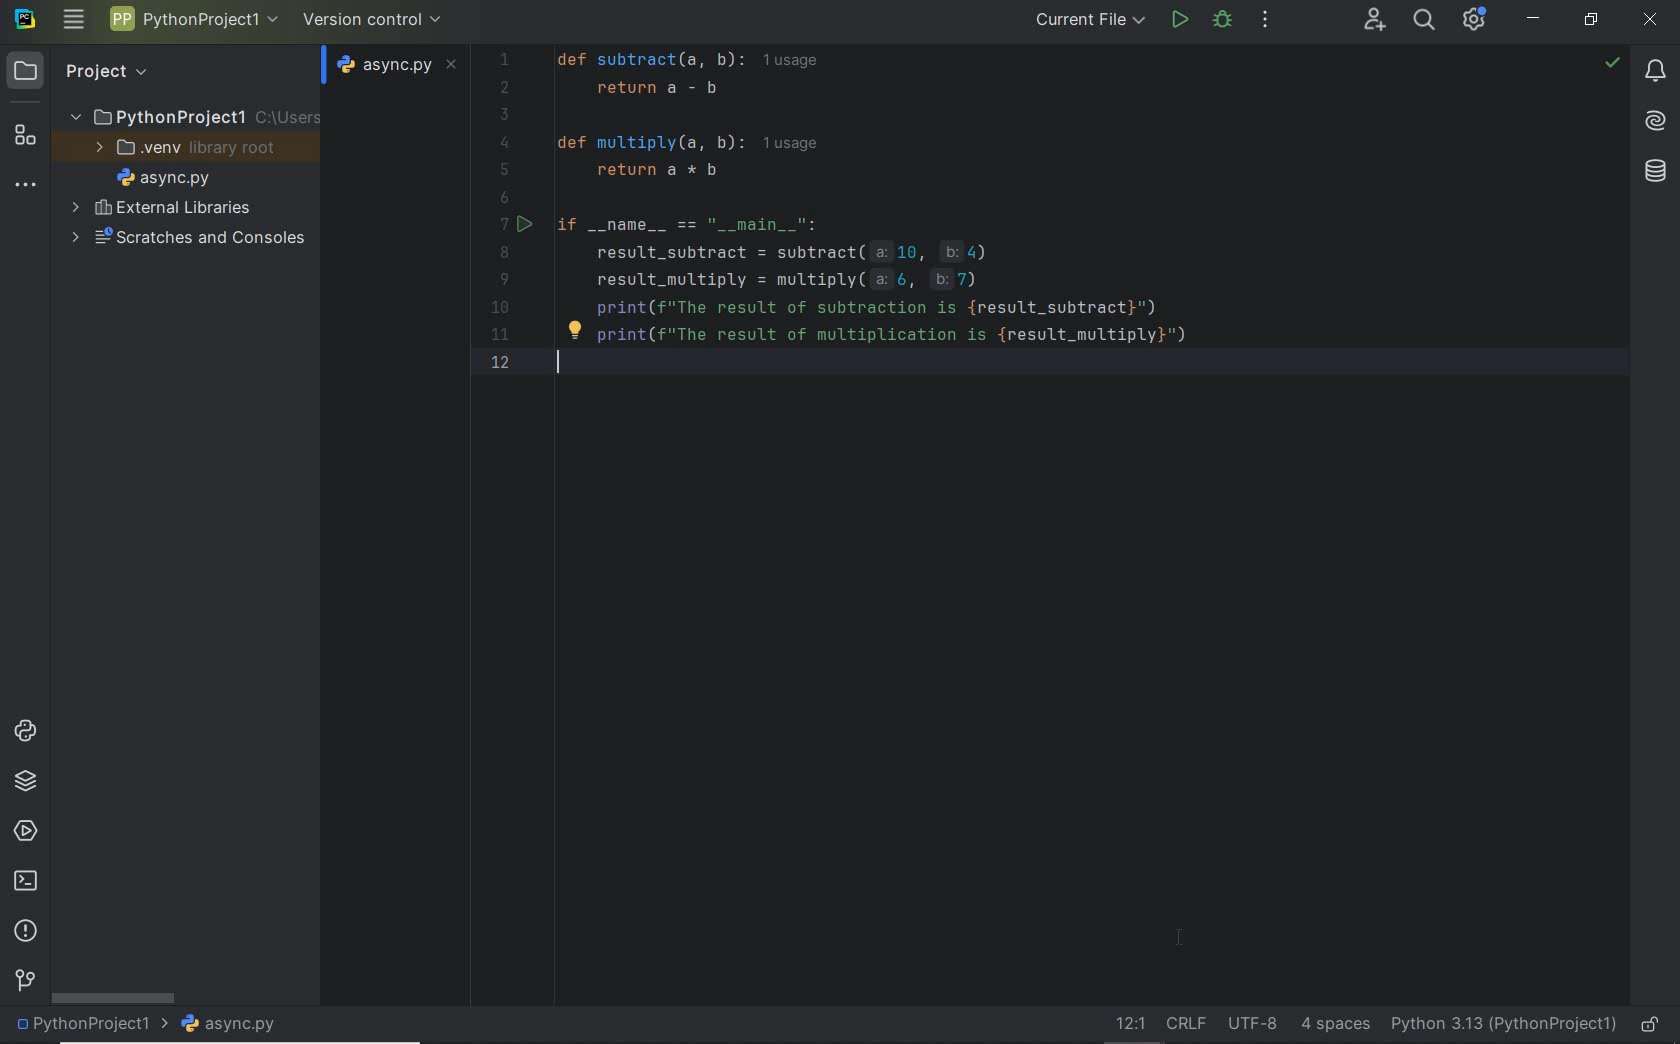  Describe the element at coordinates (191, 22) in the screenshot. I see `Project name` at that location.